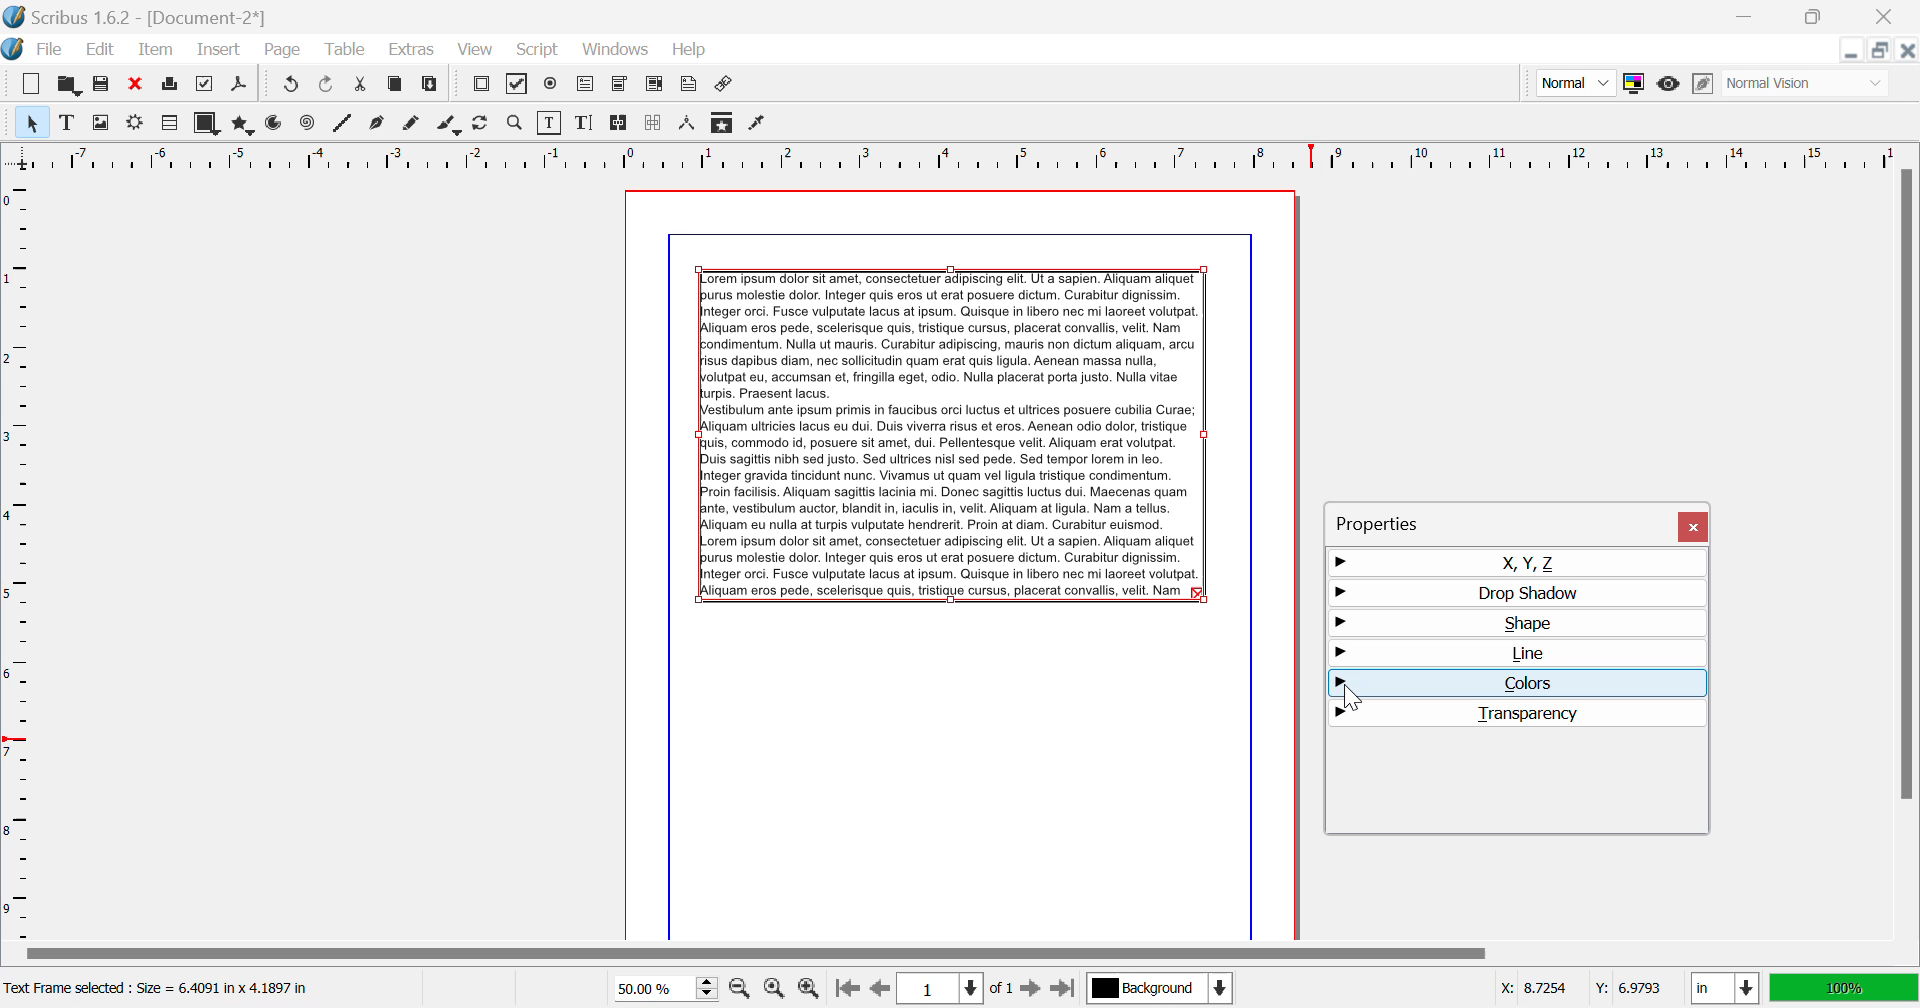  What do you see at coordinates (396, 88) in the screenshot?
I see `Copy` at bounding box center [396, 88].